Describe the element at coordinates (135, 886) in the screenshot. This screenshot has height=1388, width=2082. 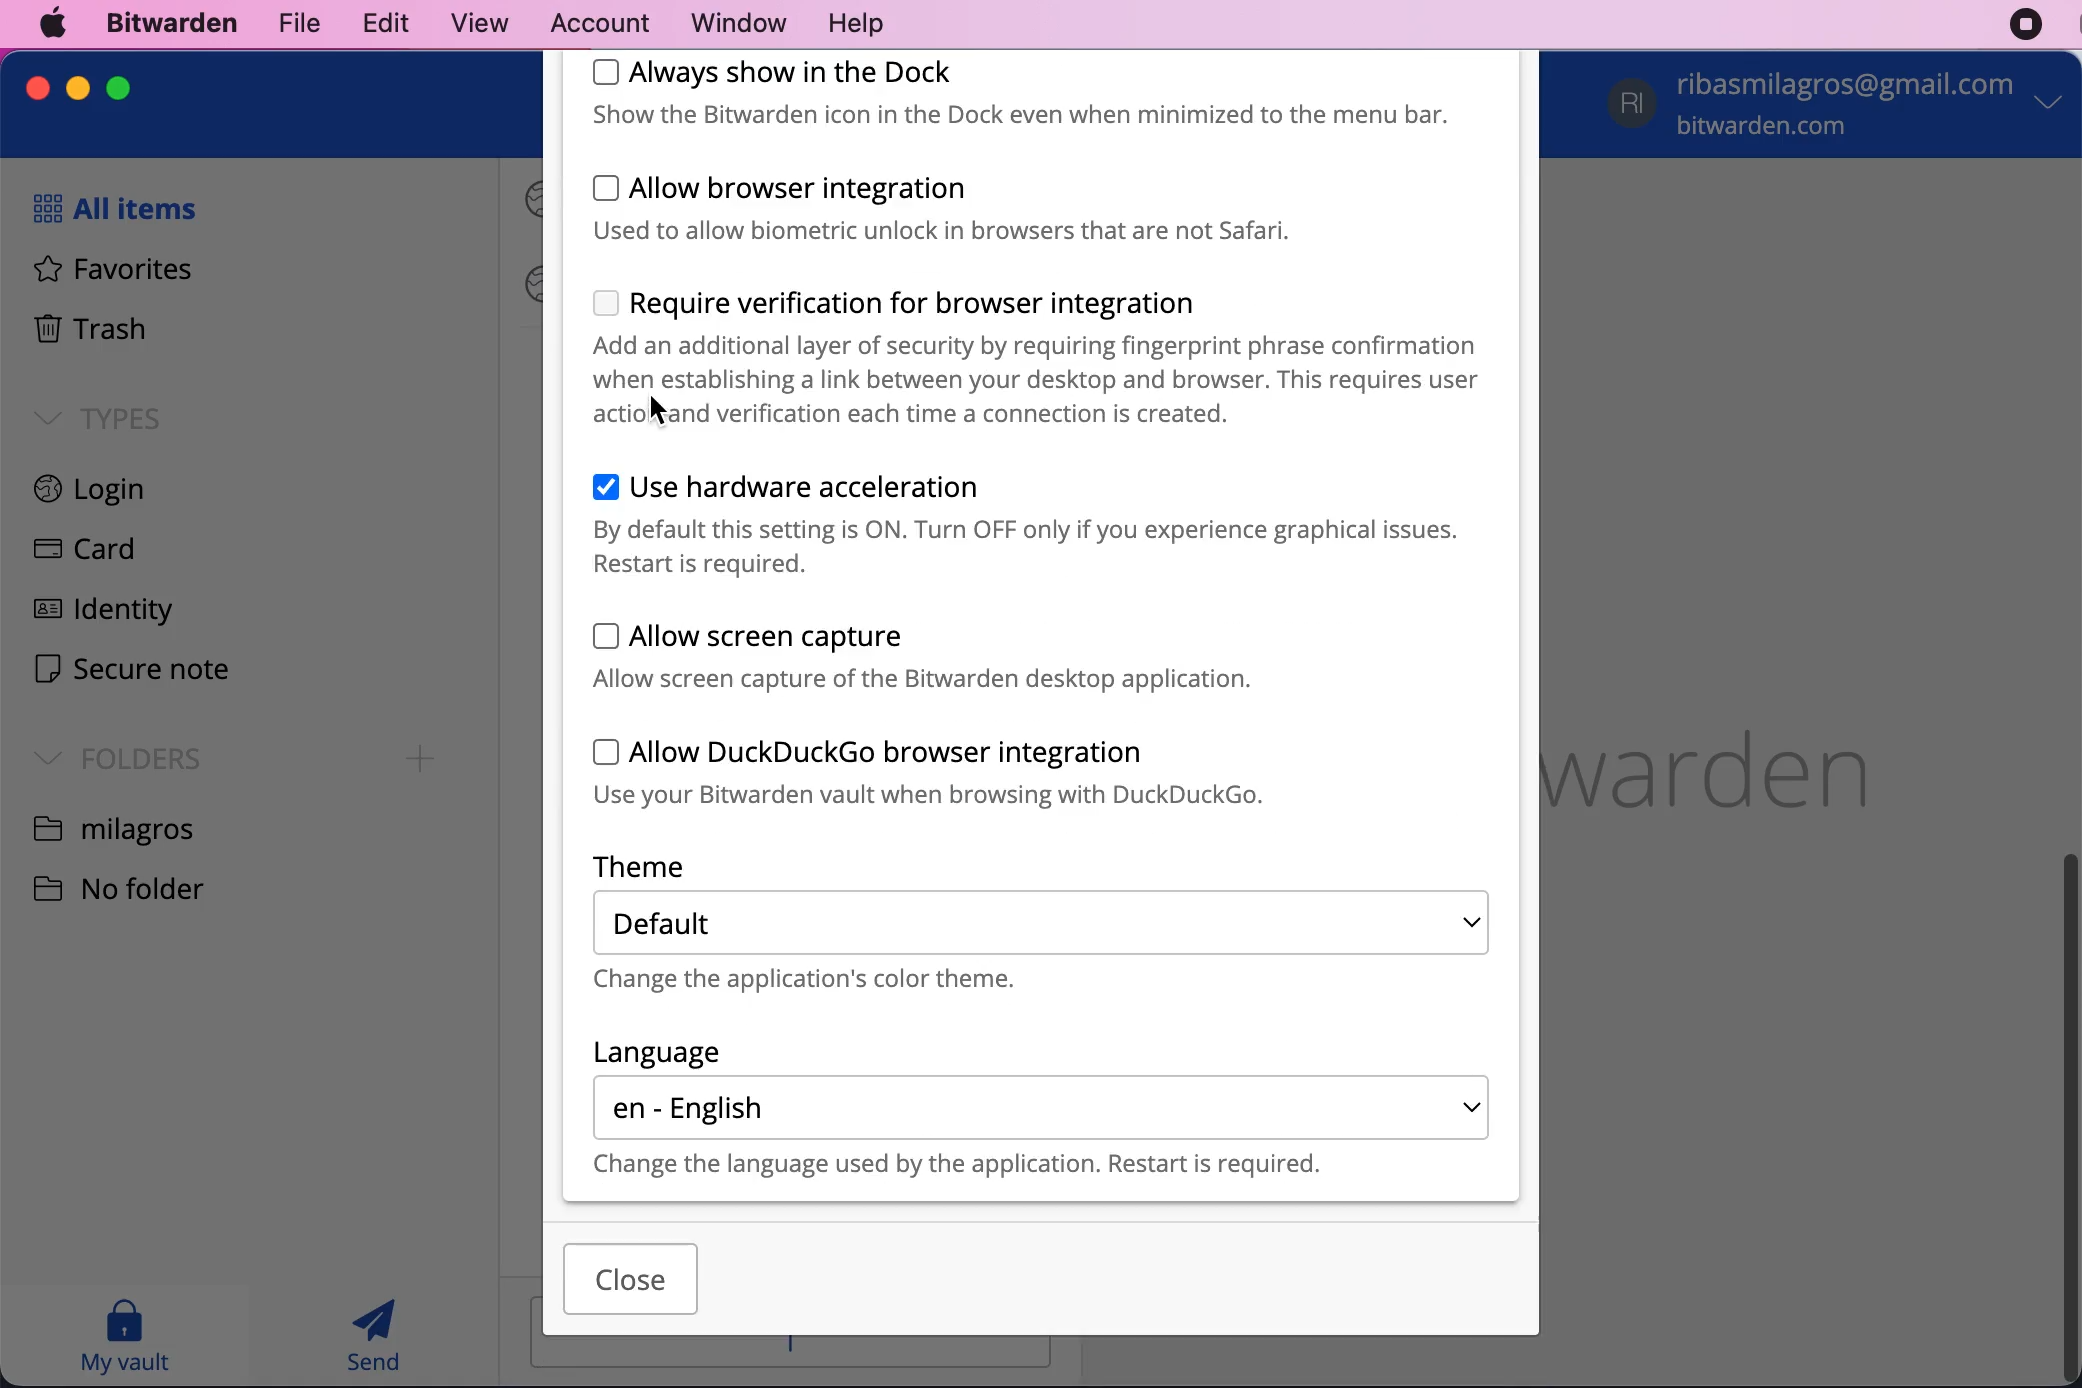
I see `no folder` at that location.